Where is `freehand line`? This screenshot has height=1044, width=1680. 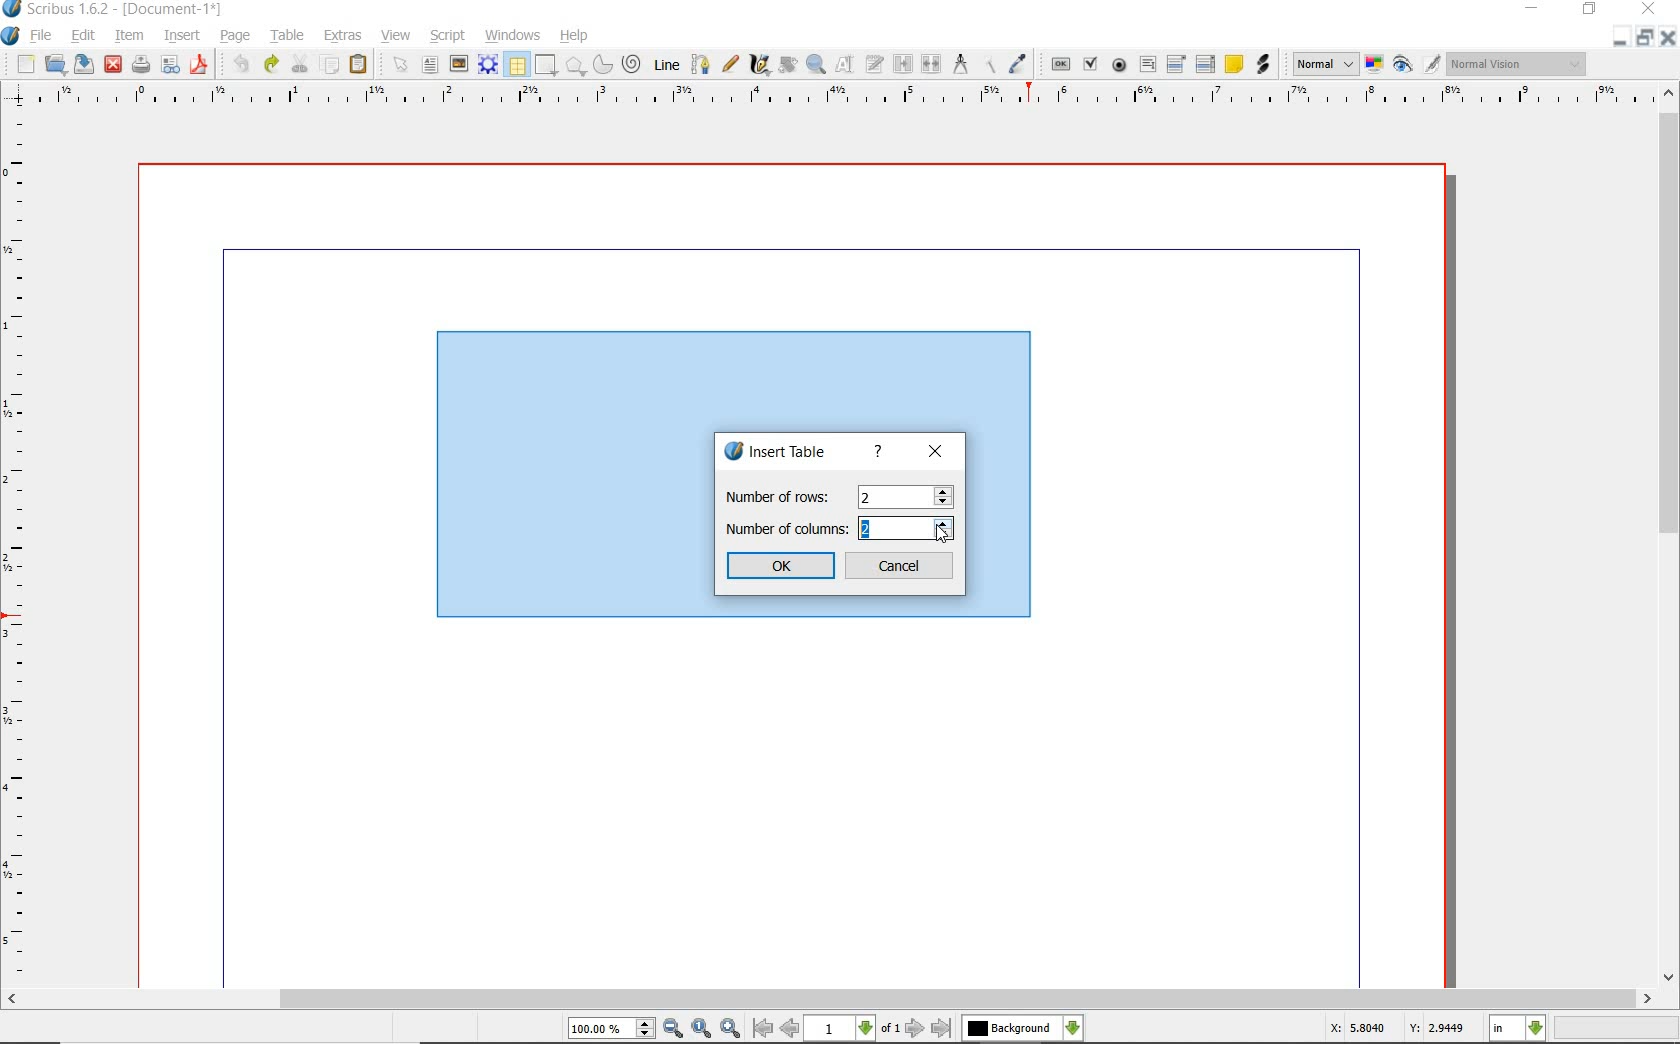
freehand line is located at coordinates (732, 65).